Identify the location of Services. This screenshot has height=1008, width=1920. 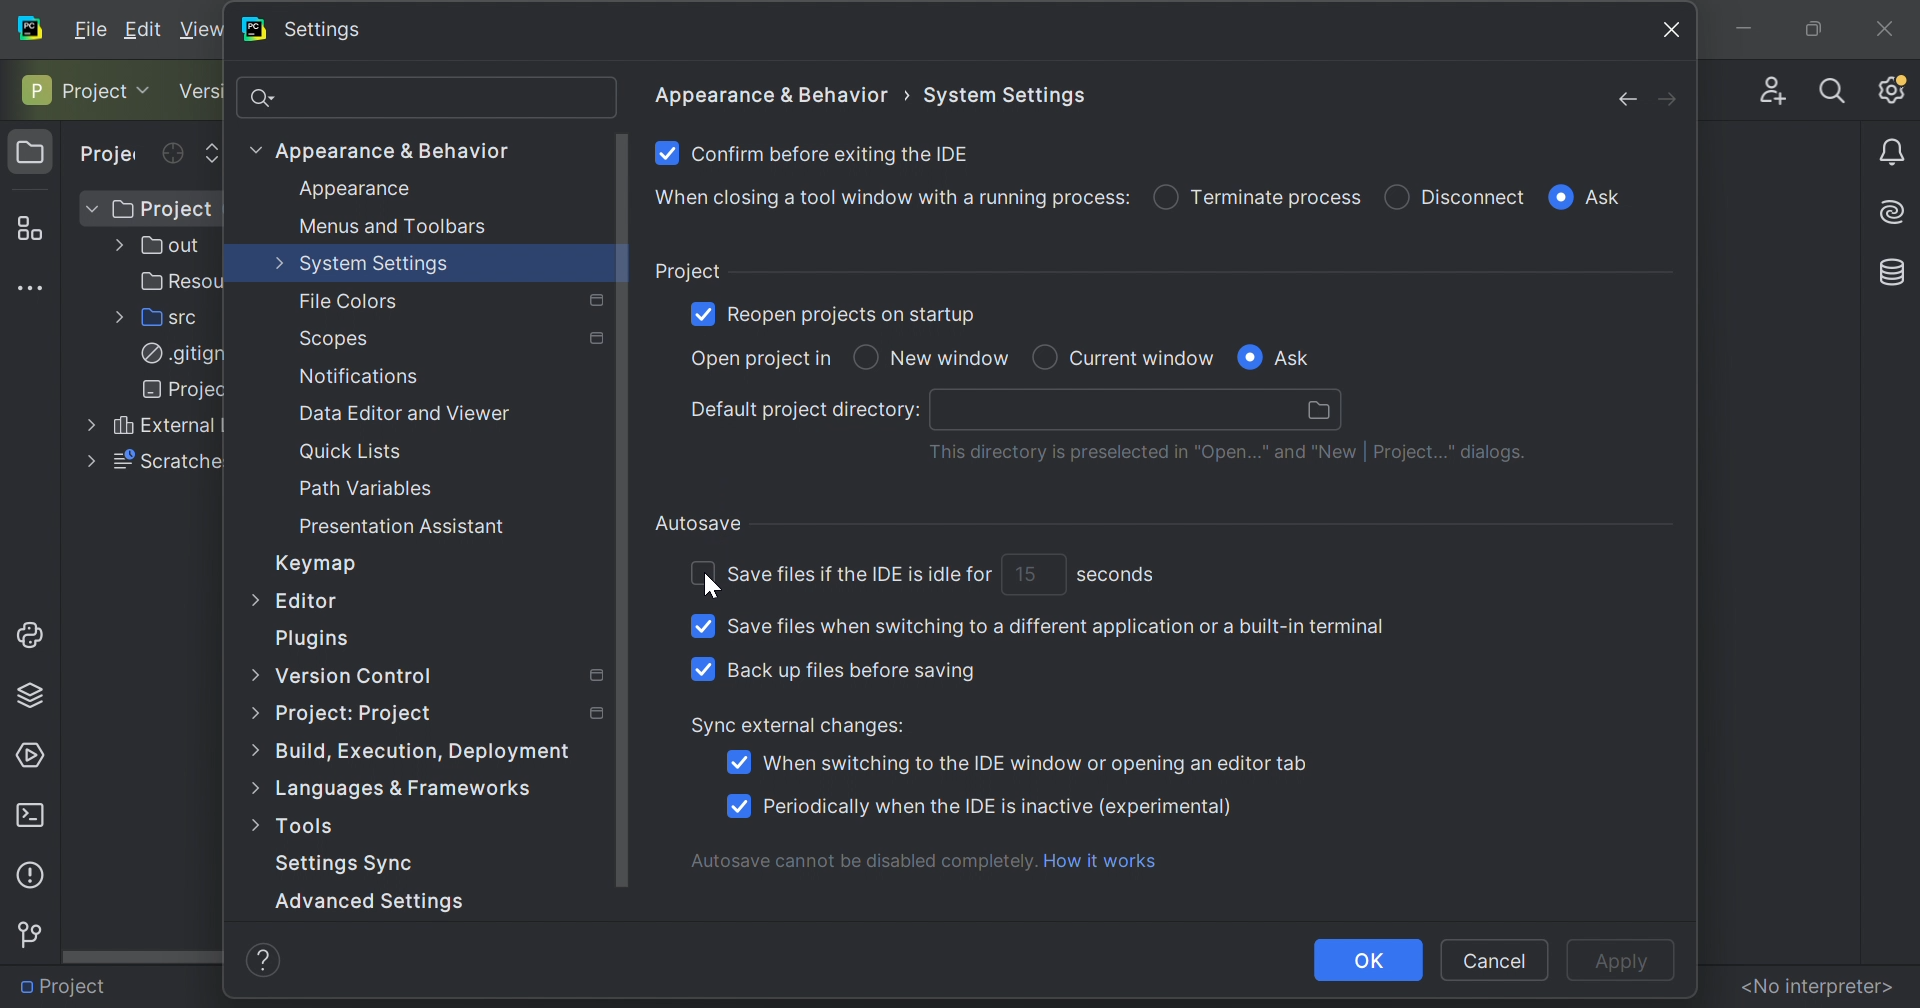
(33, 753).